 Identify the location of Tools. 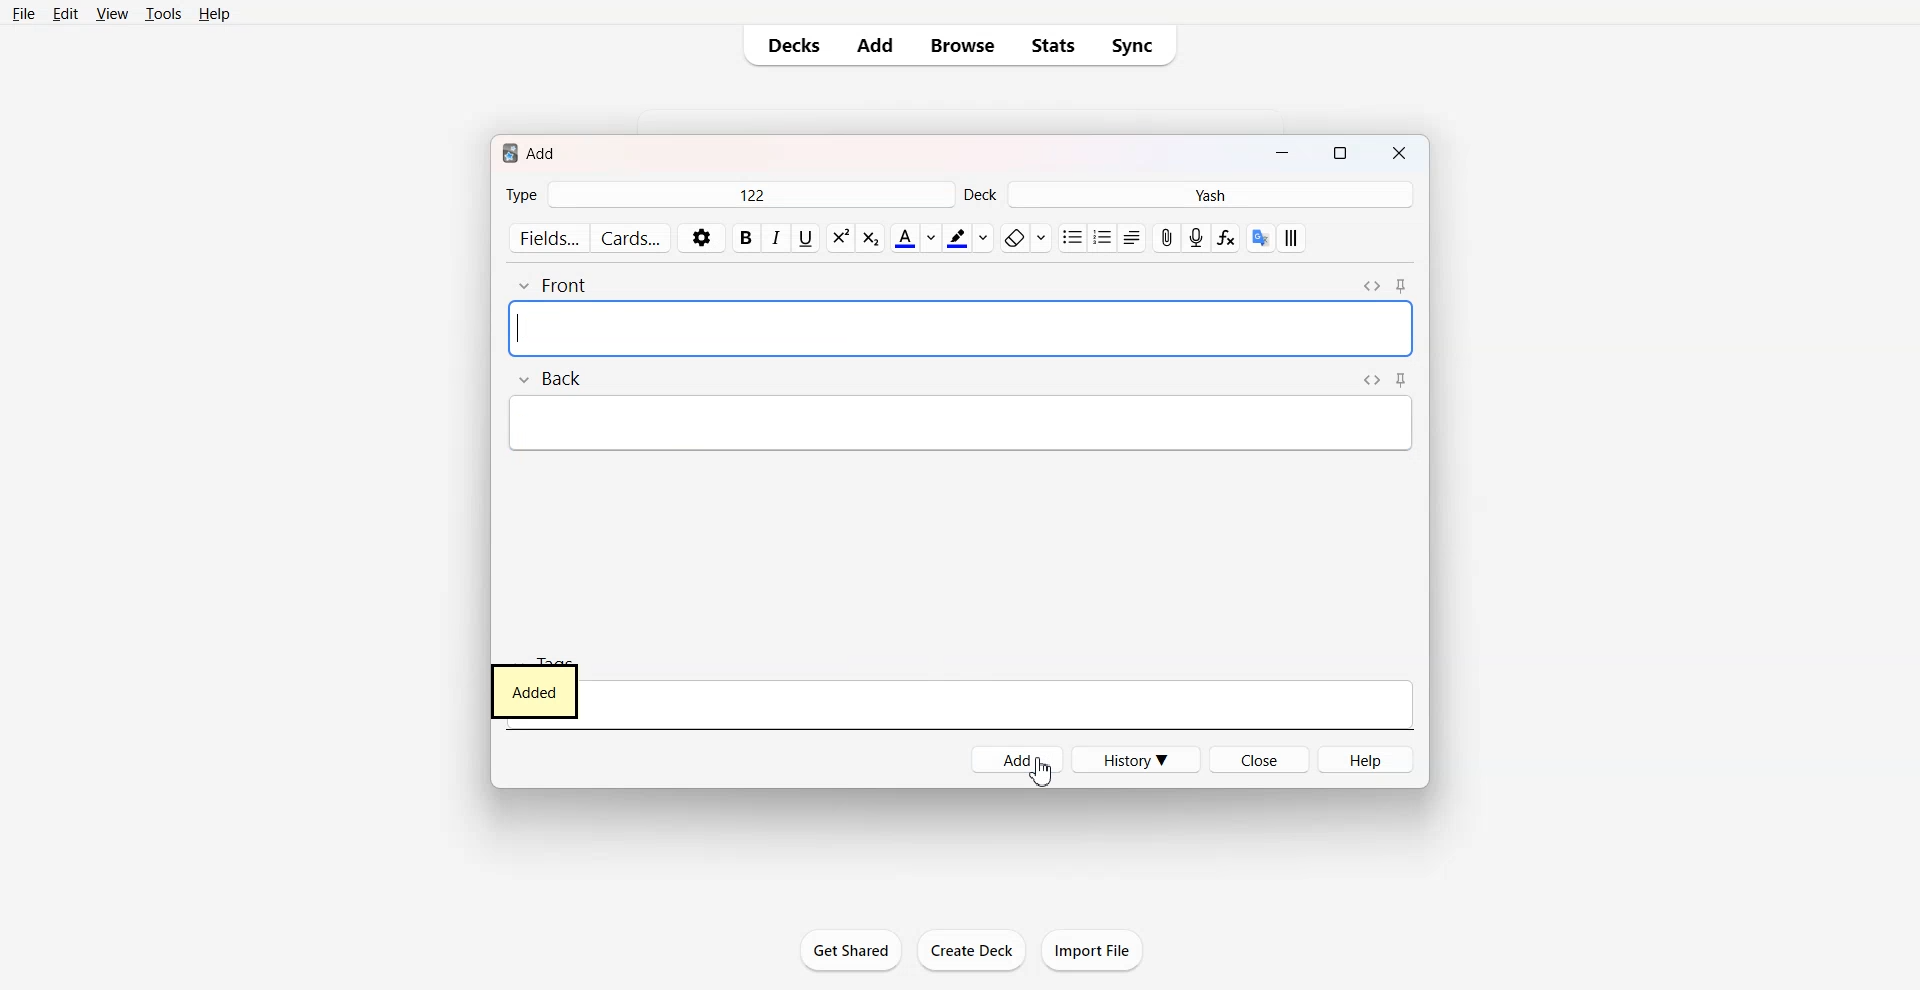
(163, 15).